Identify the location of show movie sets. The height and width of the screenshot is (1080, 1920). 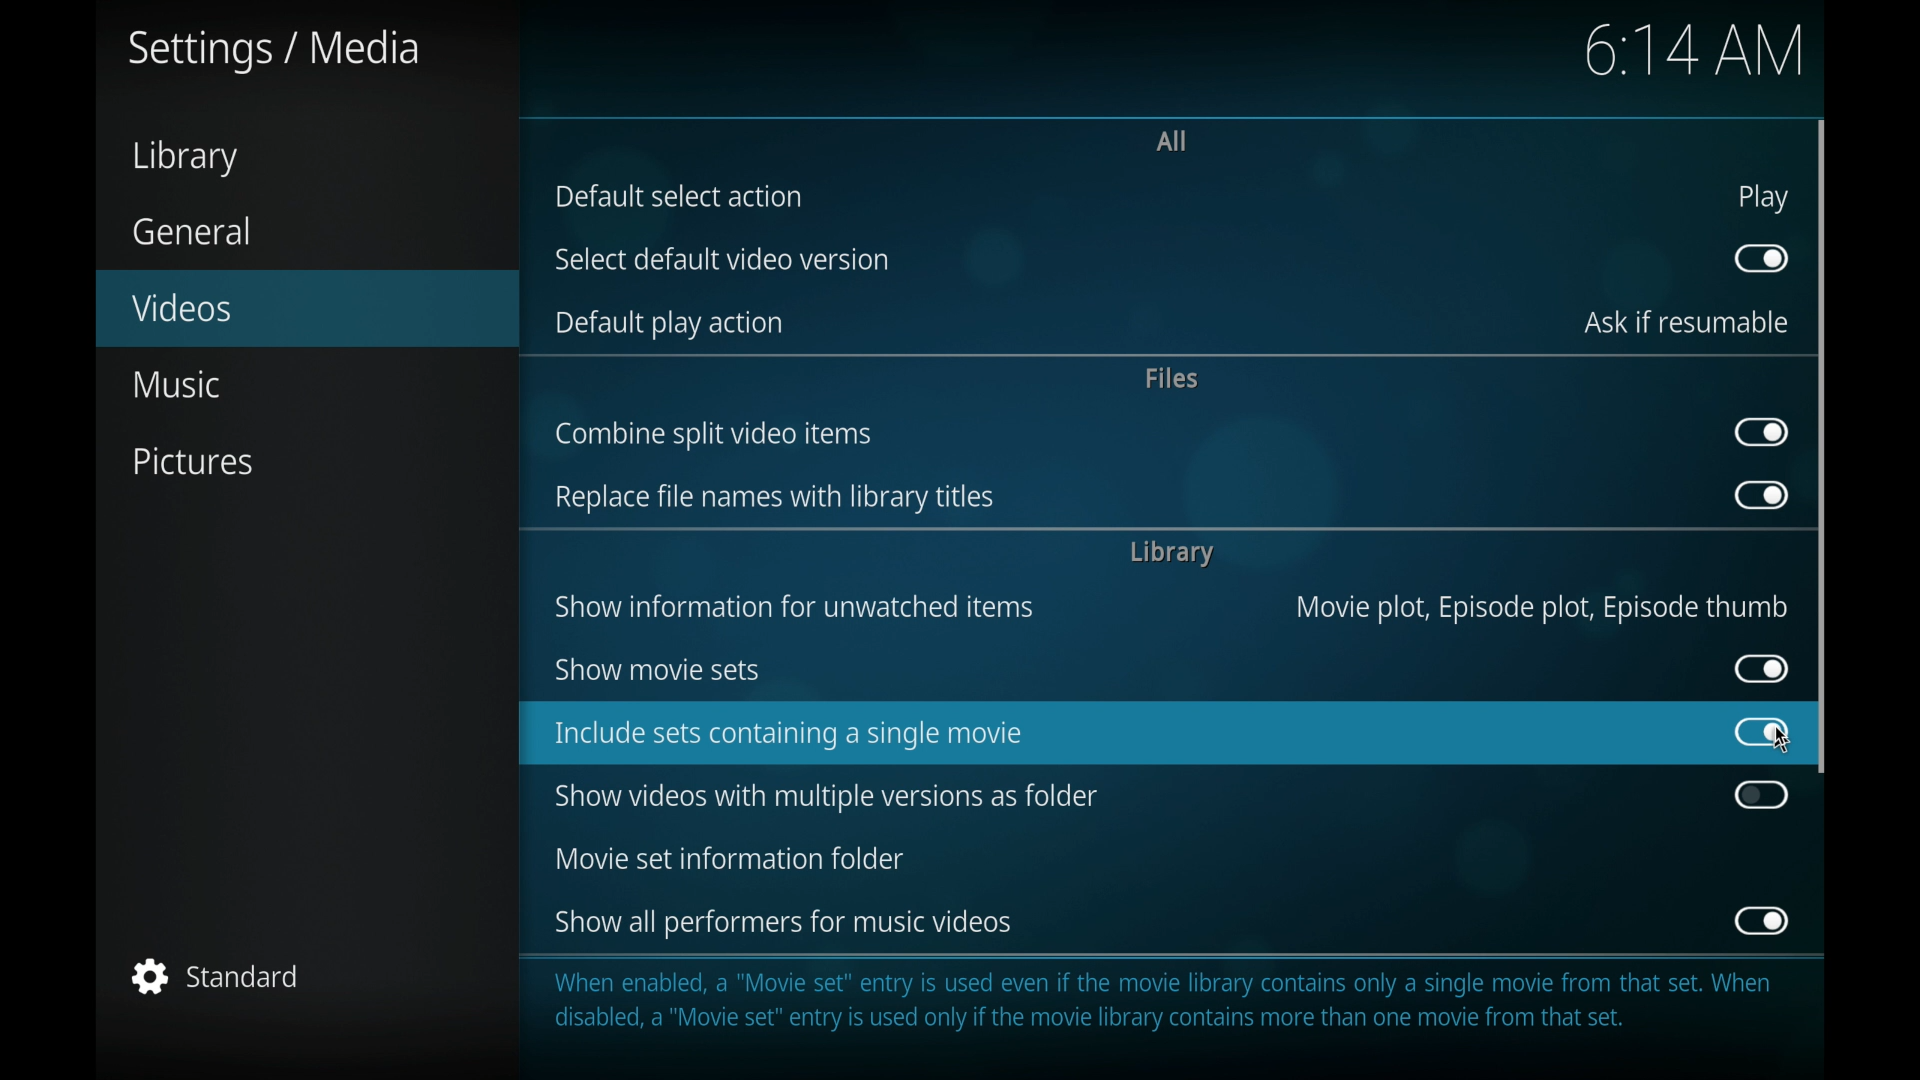
(658, 671).